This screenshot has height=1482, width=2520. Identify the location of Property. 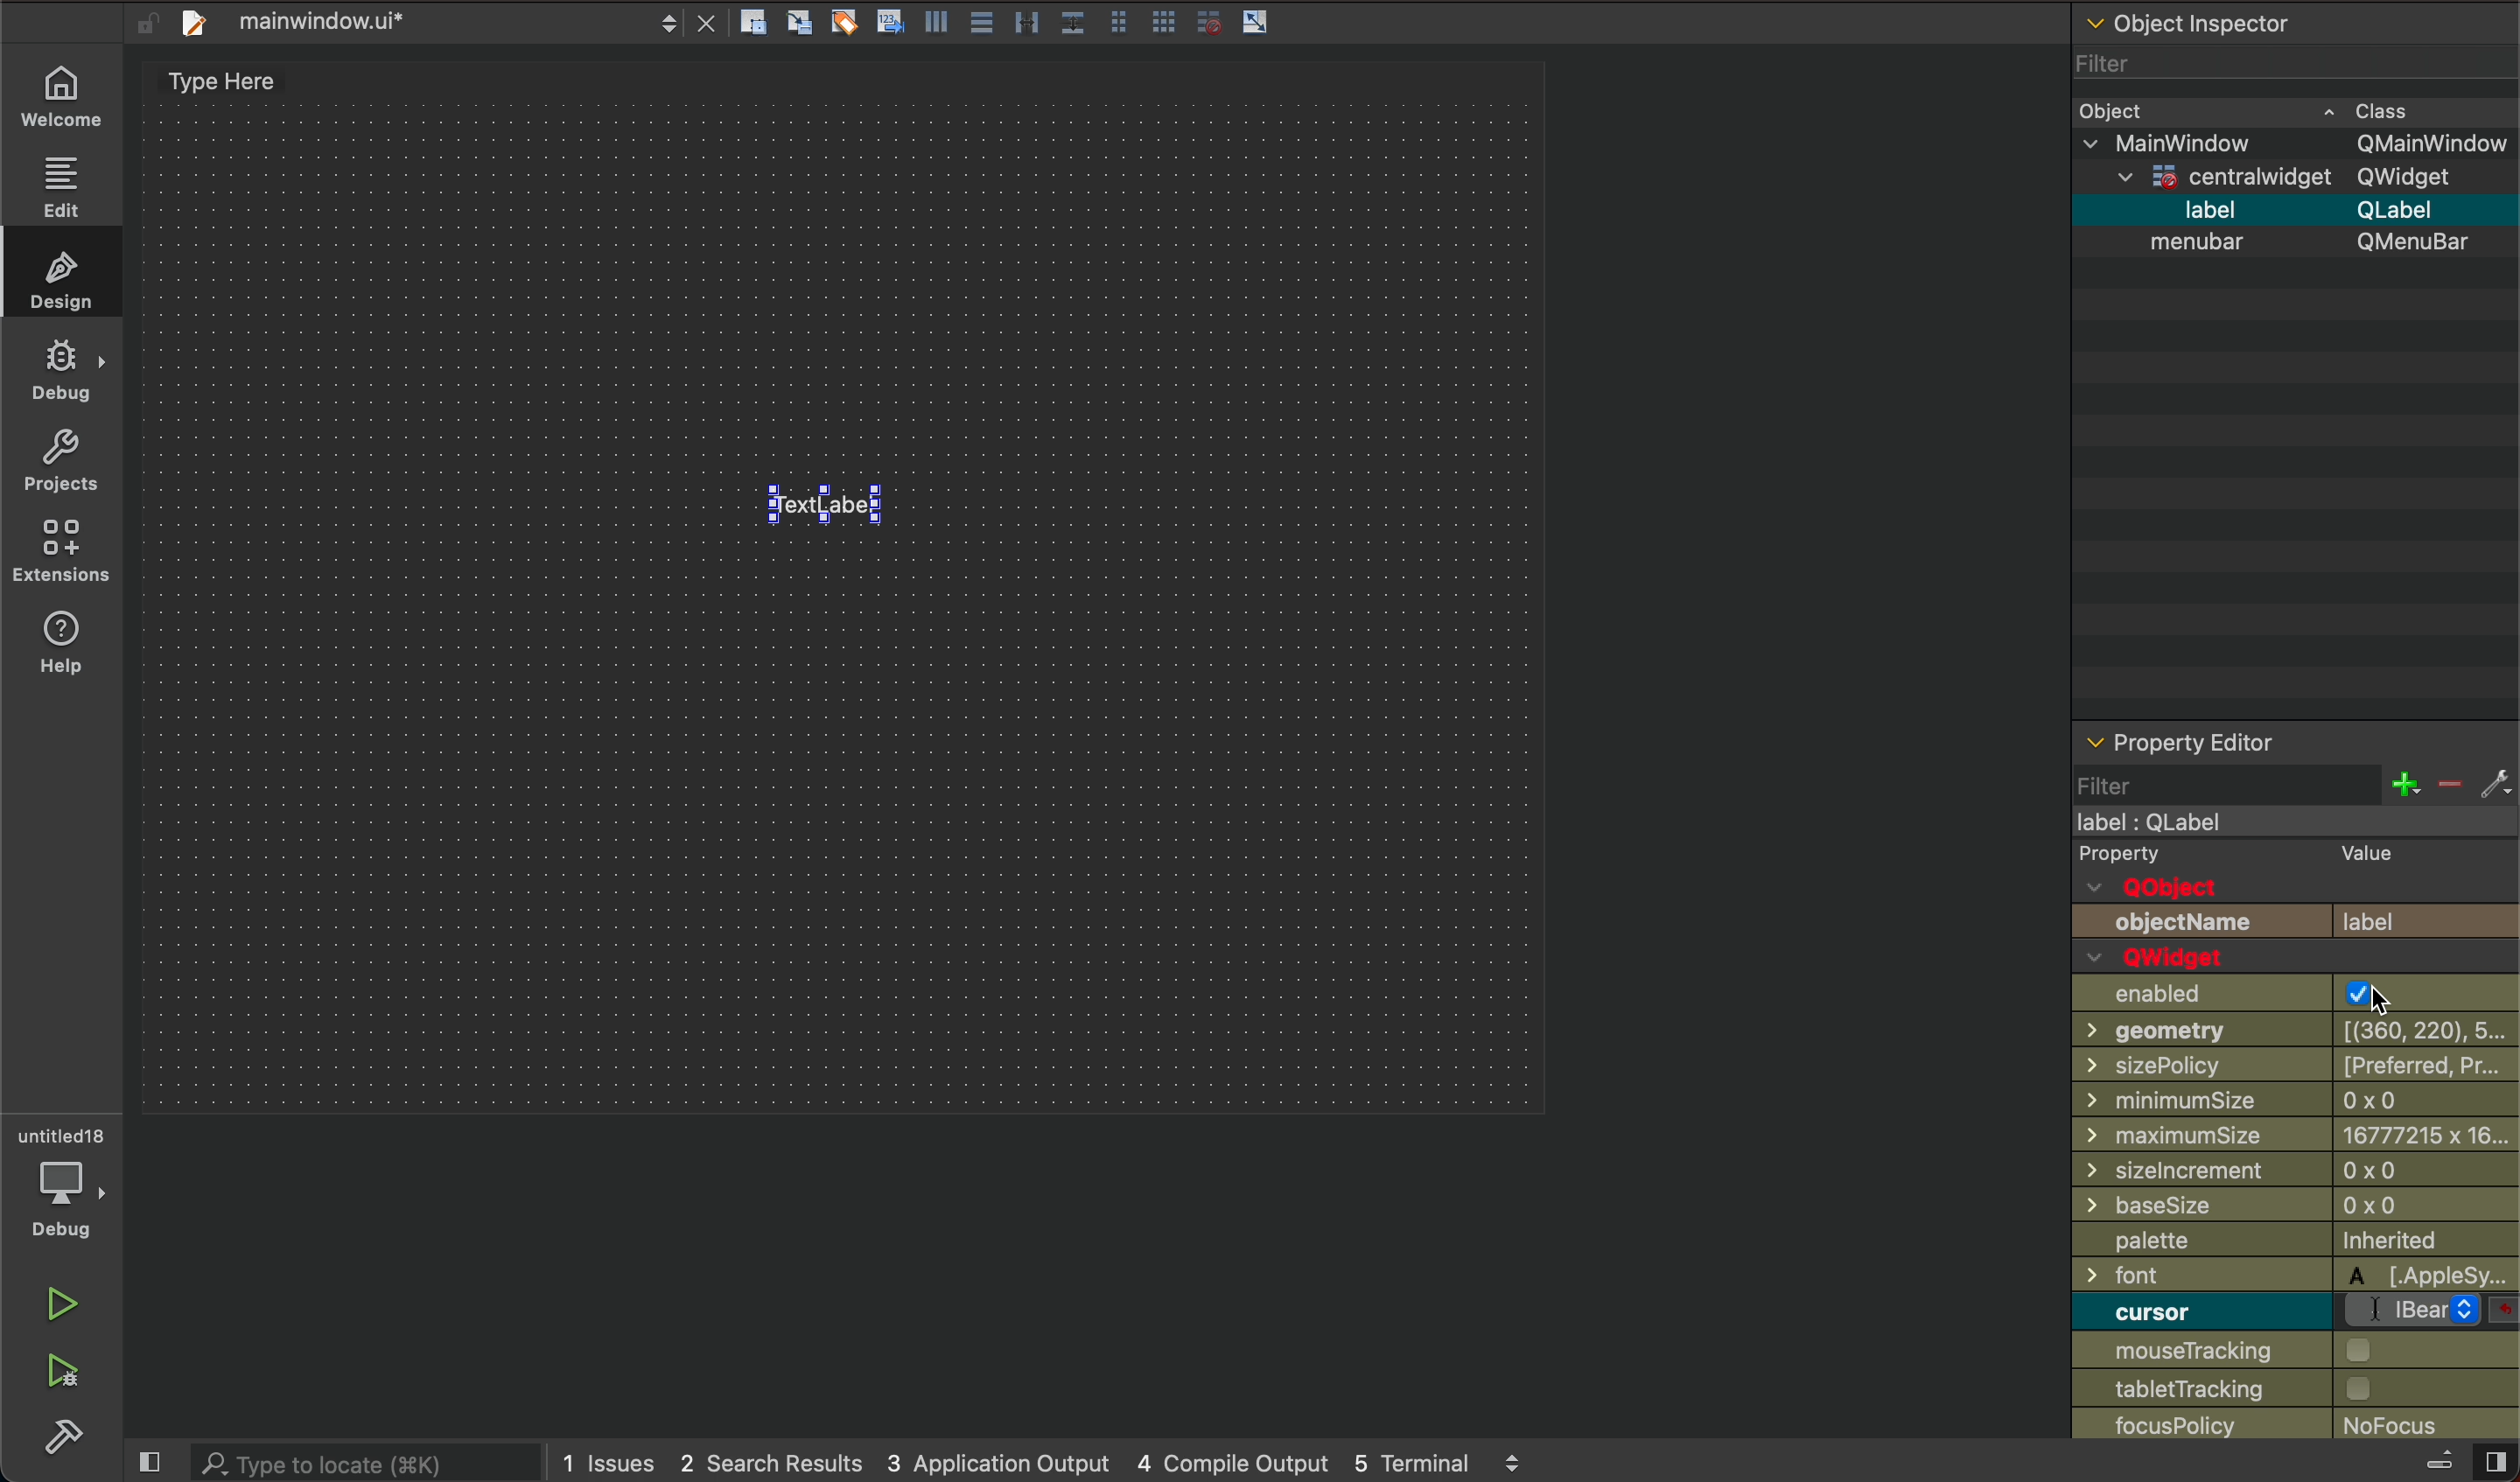
(2147, 851).